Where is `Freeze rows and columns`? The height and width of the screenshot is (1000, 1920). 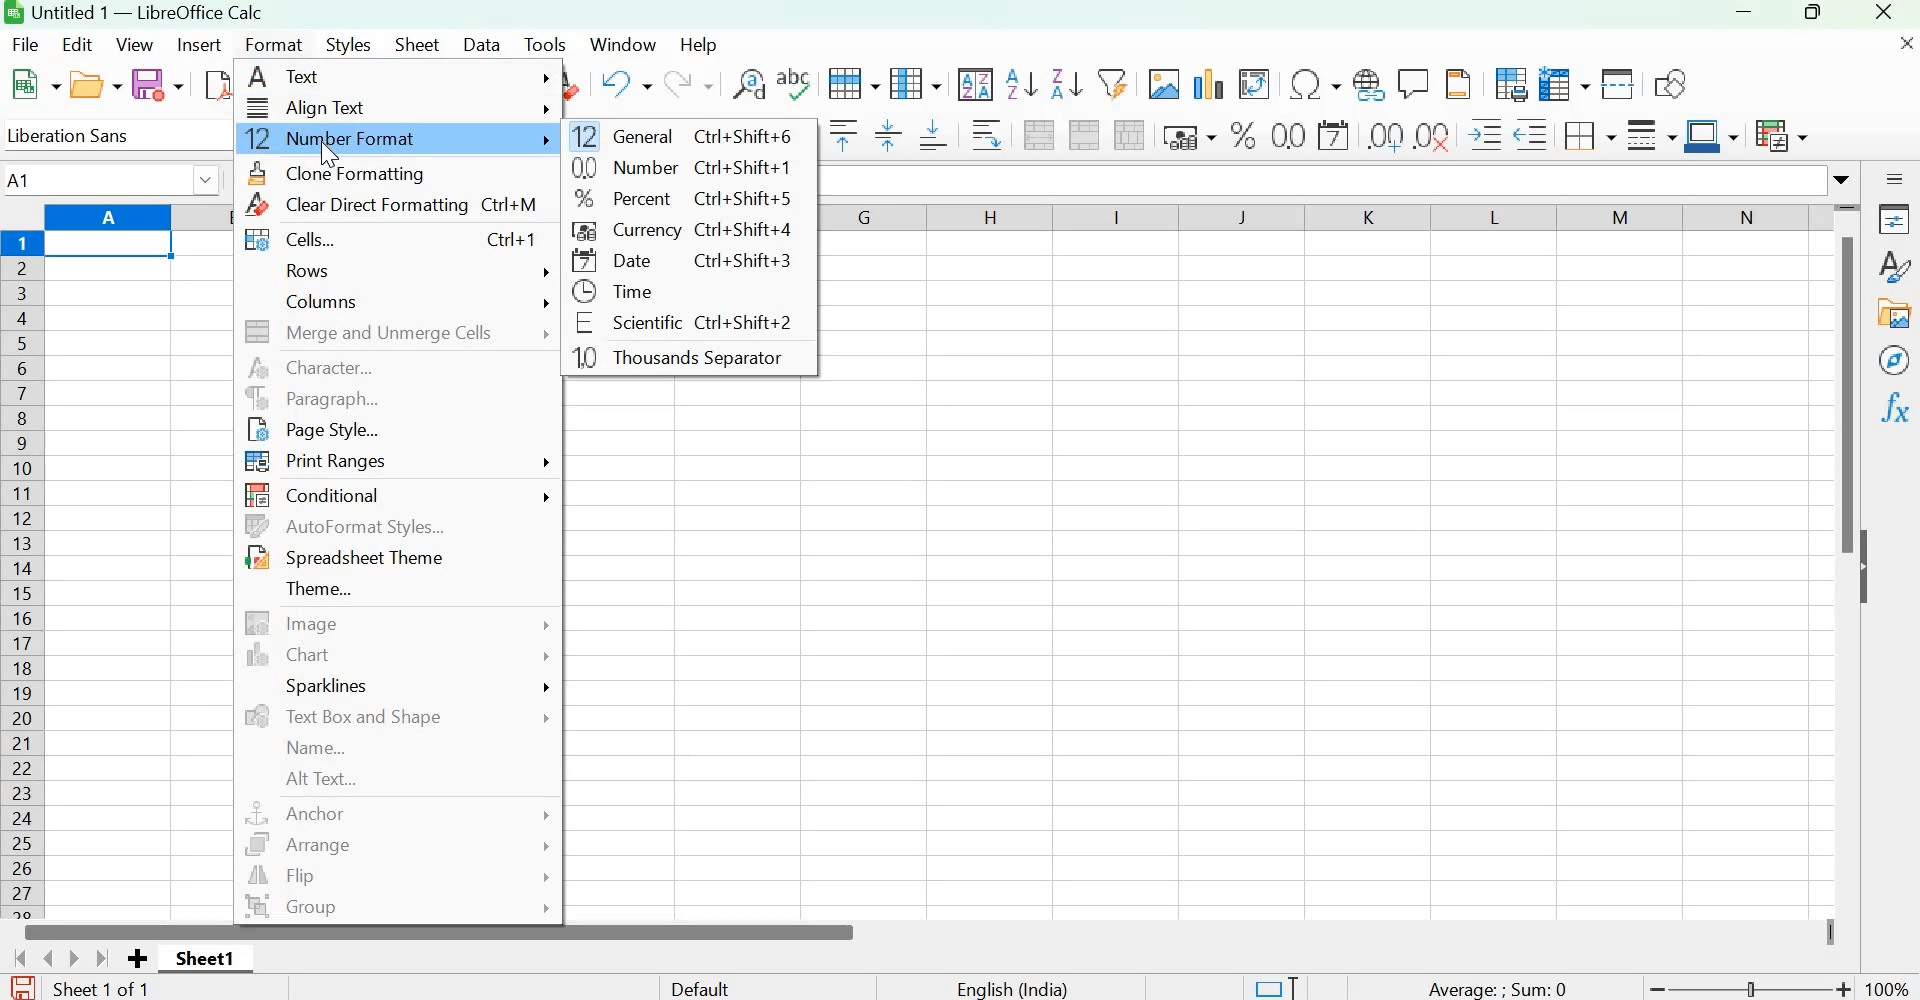 Freeze rows and columns is located at coordinates (1565, 84).